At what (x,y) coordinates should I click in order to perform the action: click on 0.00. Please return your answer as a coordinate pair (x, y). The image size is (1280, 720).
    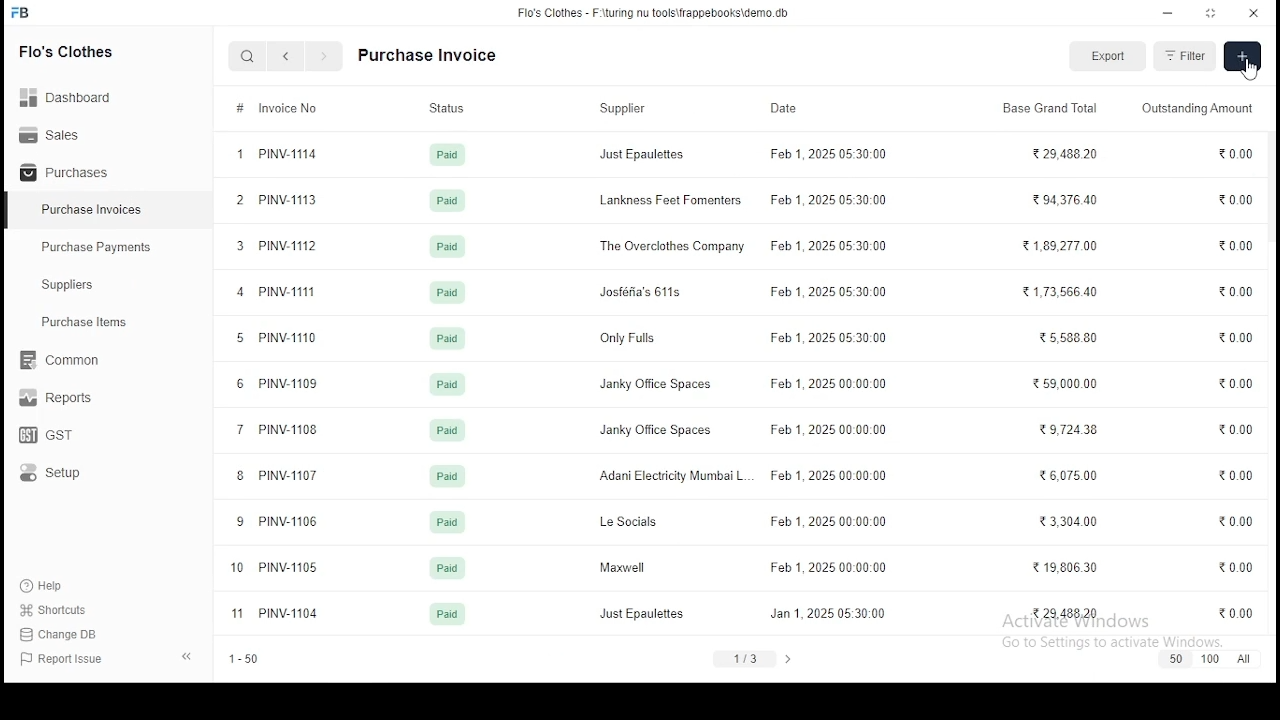
    Looking at the image, I should click on (1235, 427).